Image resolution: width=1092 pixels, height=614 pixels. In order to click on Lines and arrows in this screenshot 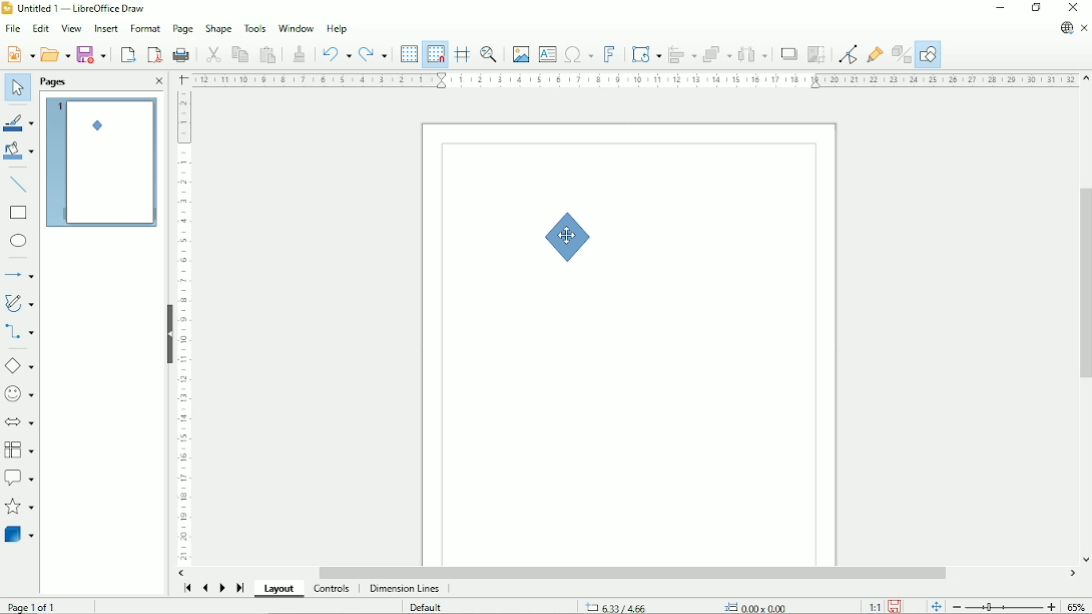, I will do `click(21, 274)`.